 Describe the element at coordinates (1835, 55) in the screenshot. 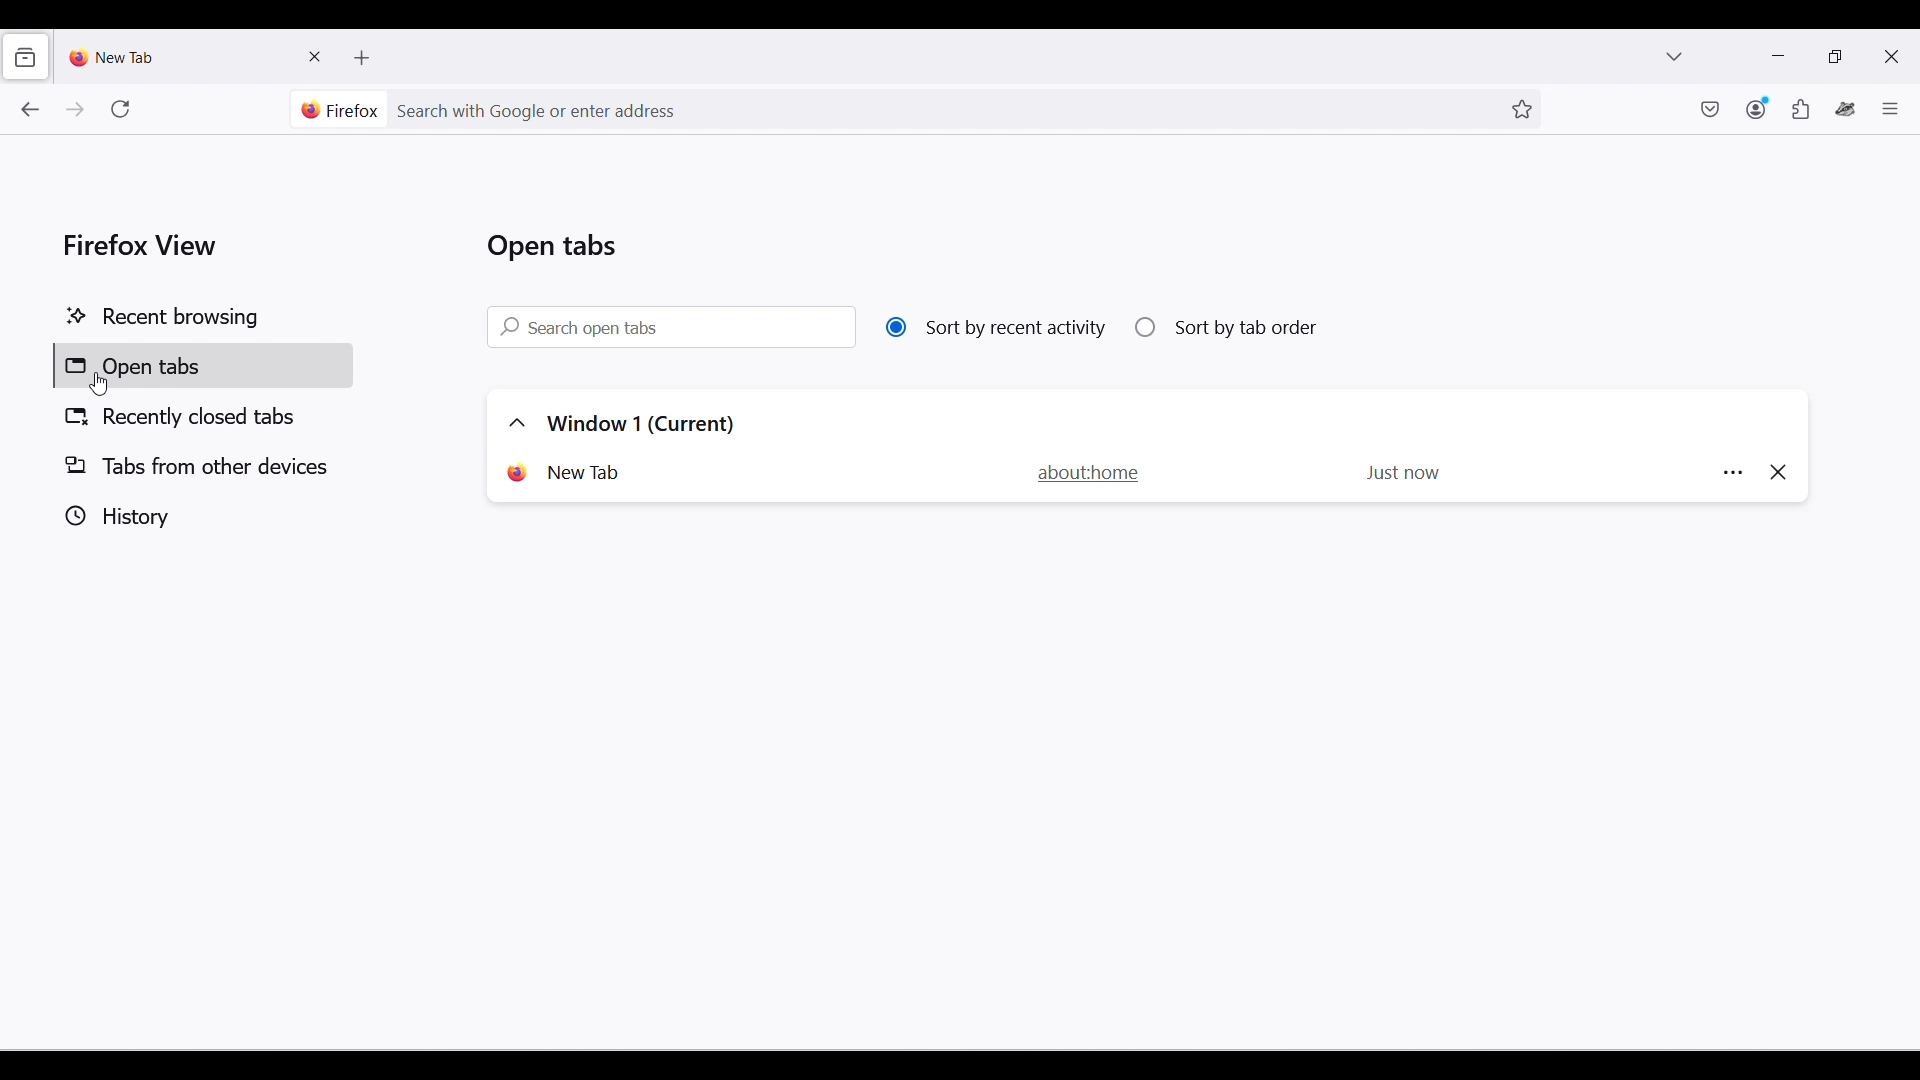

I see `Show browser in a smaller tab` at that location.